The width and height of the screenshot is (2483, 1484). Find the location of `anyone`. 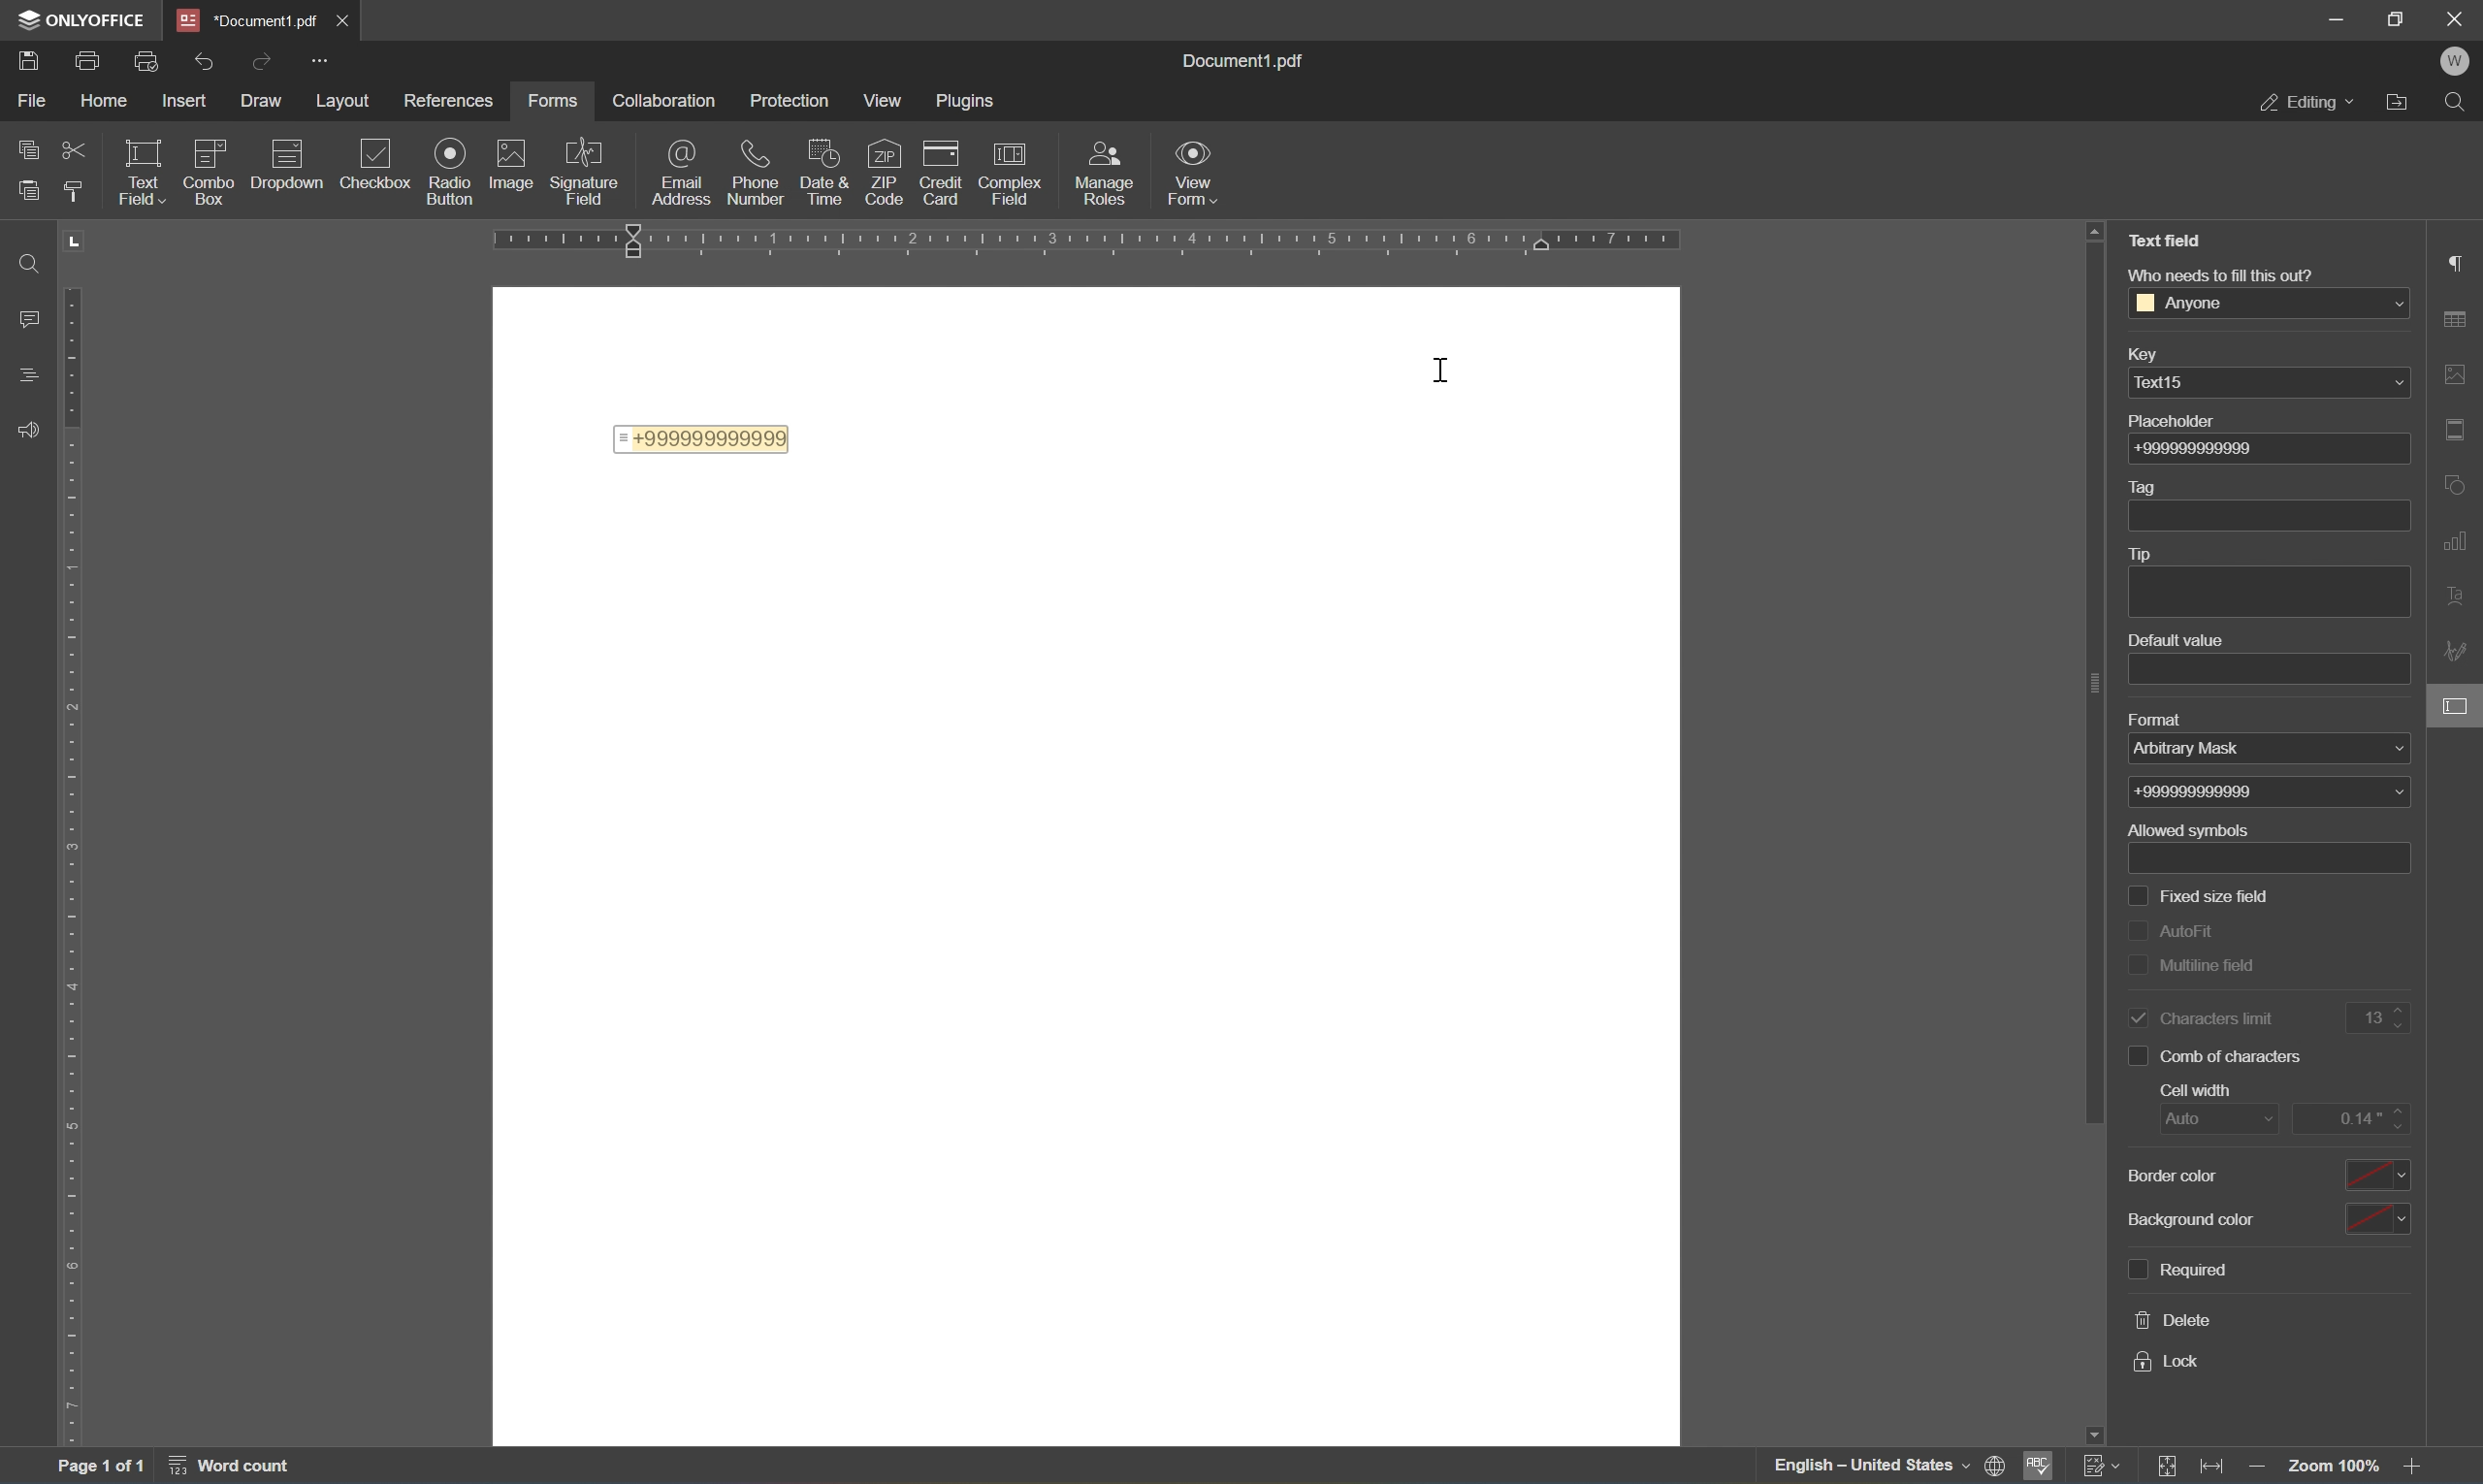

anyone is located at coordinates (2179, 303).